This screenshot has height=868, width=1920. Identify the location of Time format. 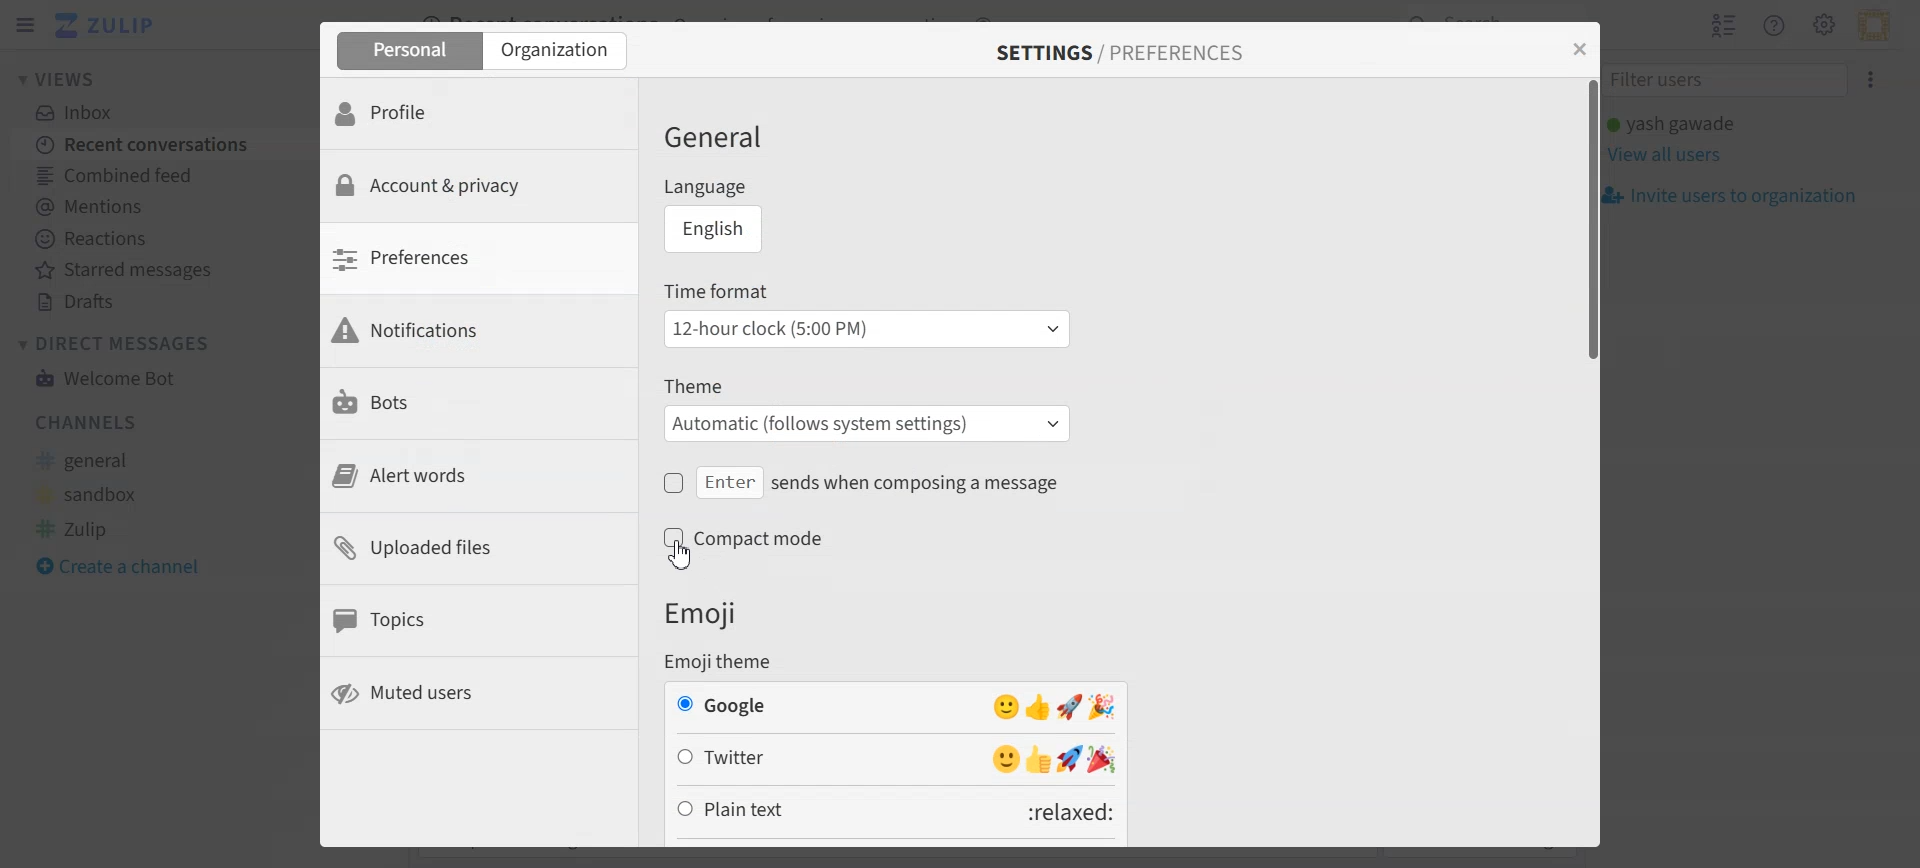
(868, 290).